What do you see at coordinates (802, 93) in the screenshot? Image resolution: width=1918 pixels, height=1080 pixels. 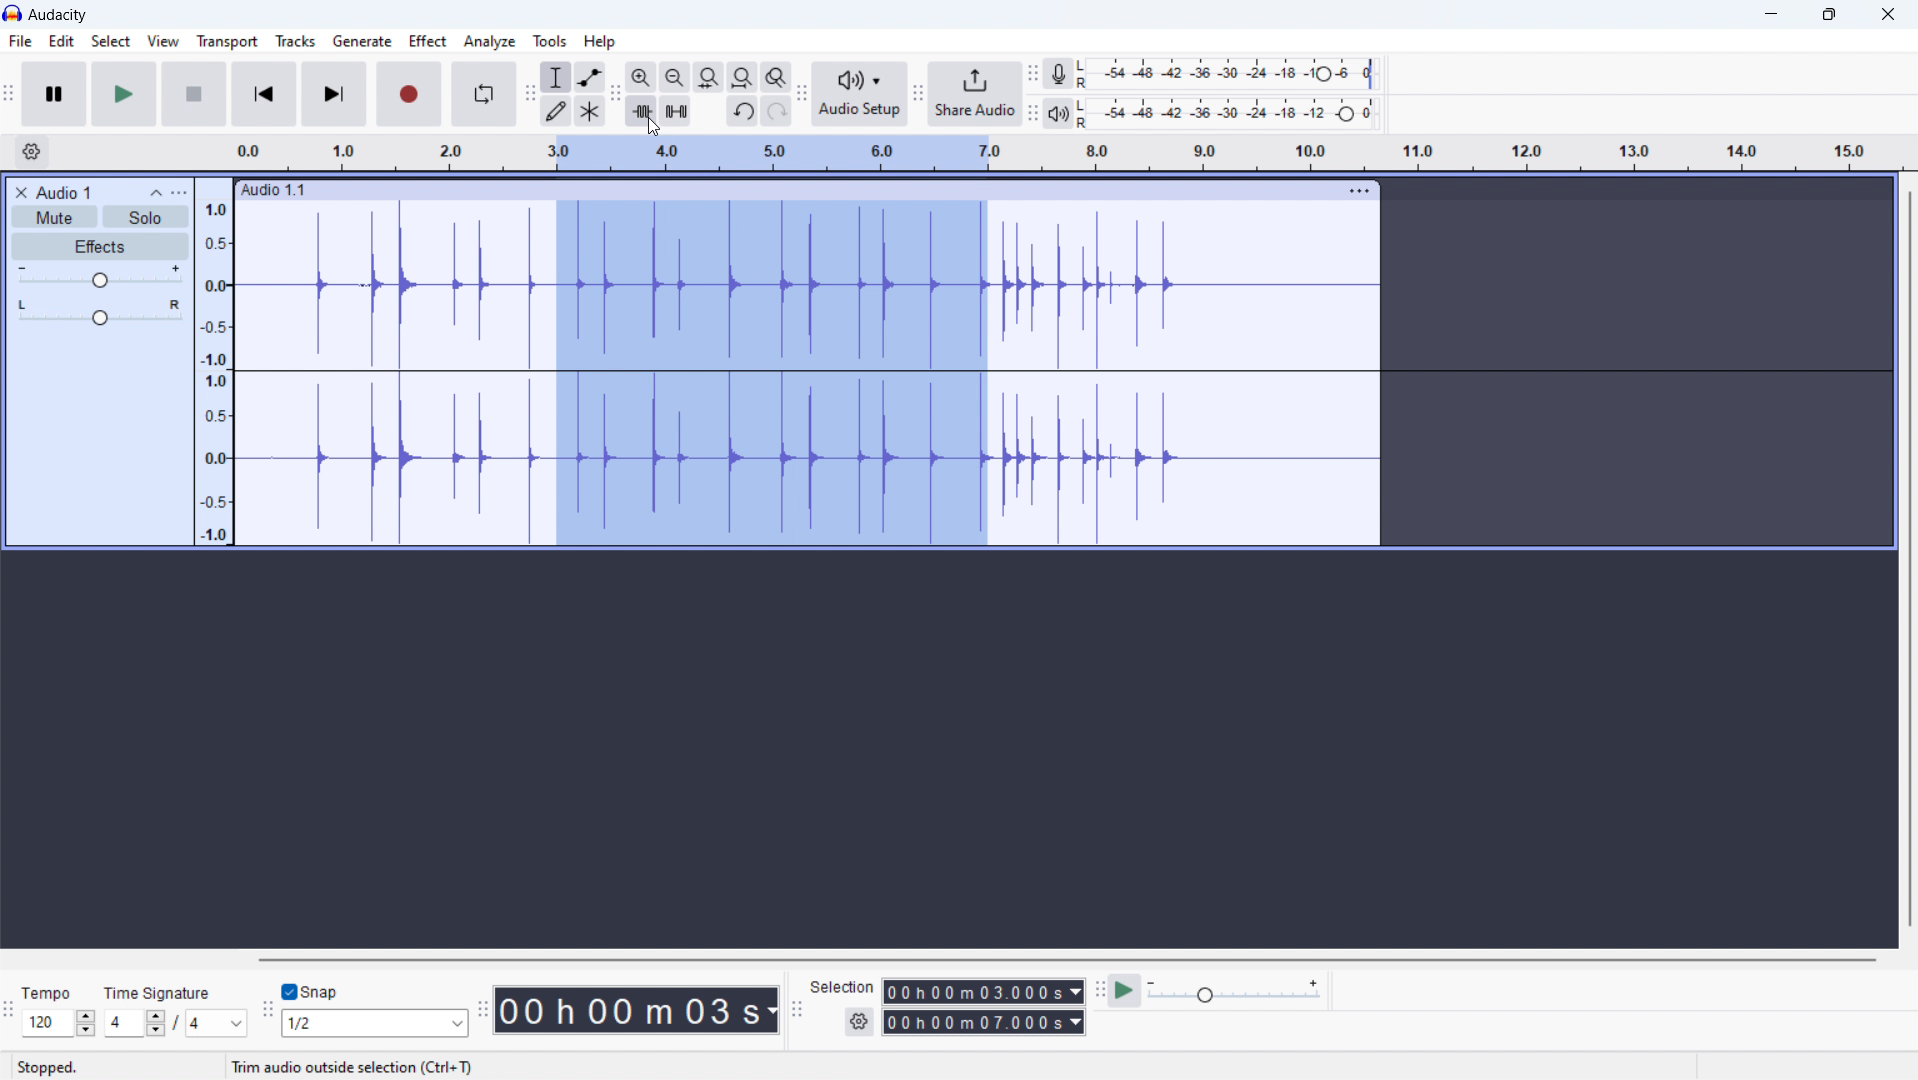 I see `audio setup toolbar` at bounding box center [802, 93].